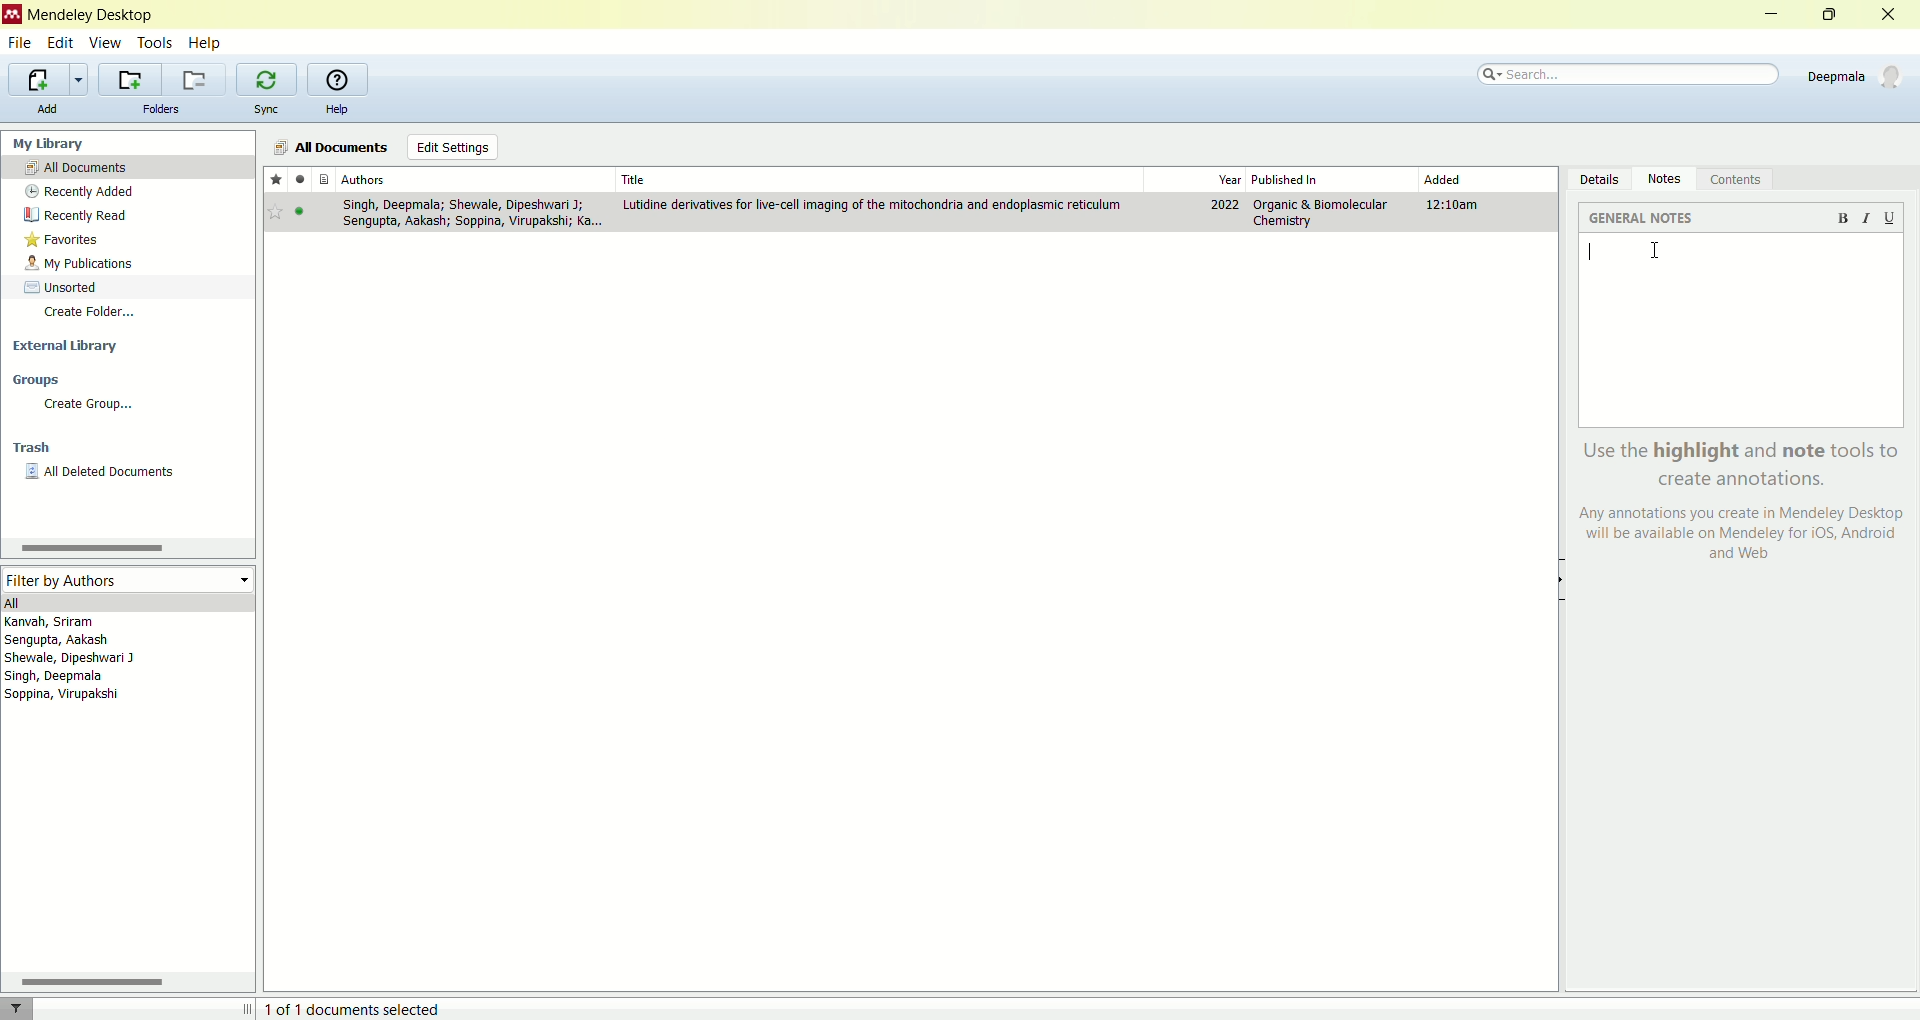 The height and width of the screenshot is (1020, 1920). I want to click on close, so click(1889, 15).